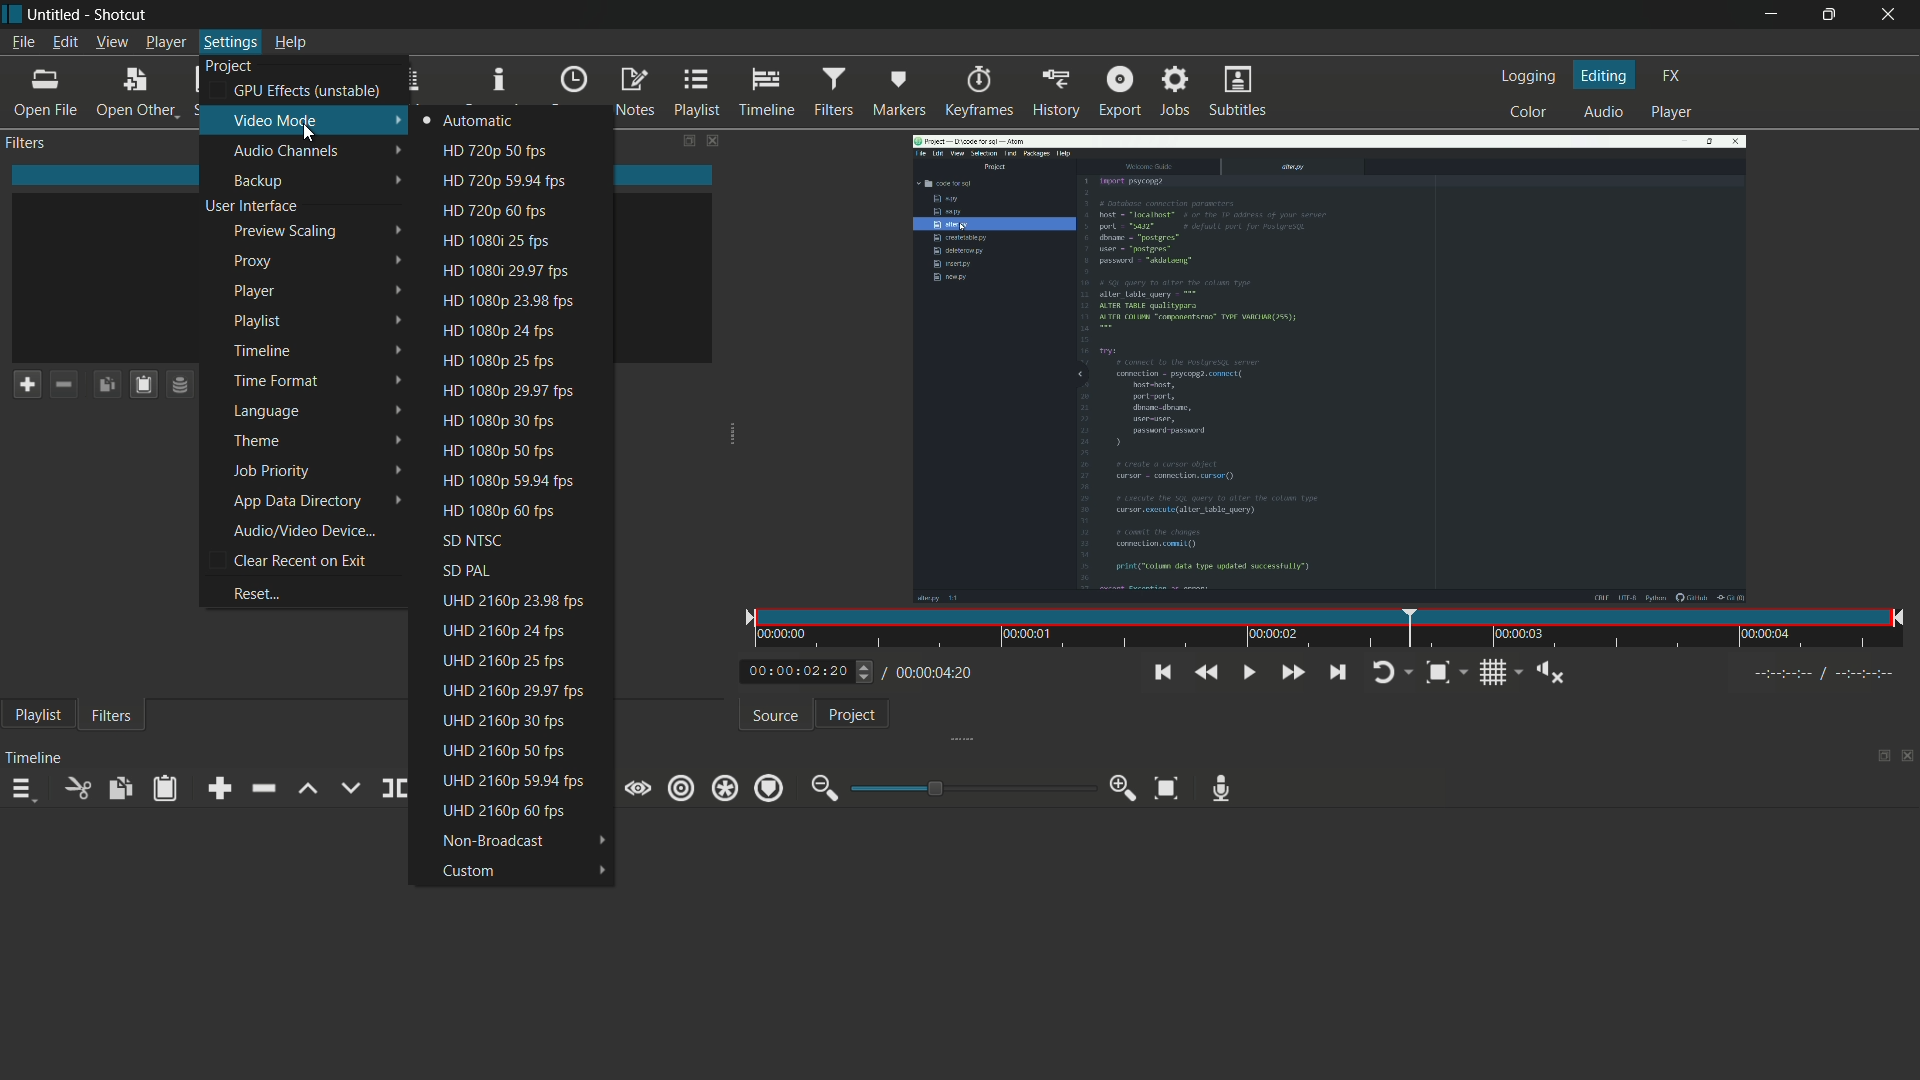  What do you see at coordinates (123, 14) in the screenshot?
I see `app name` at bounding box center [123, 14].